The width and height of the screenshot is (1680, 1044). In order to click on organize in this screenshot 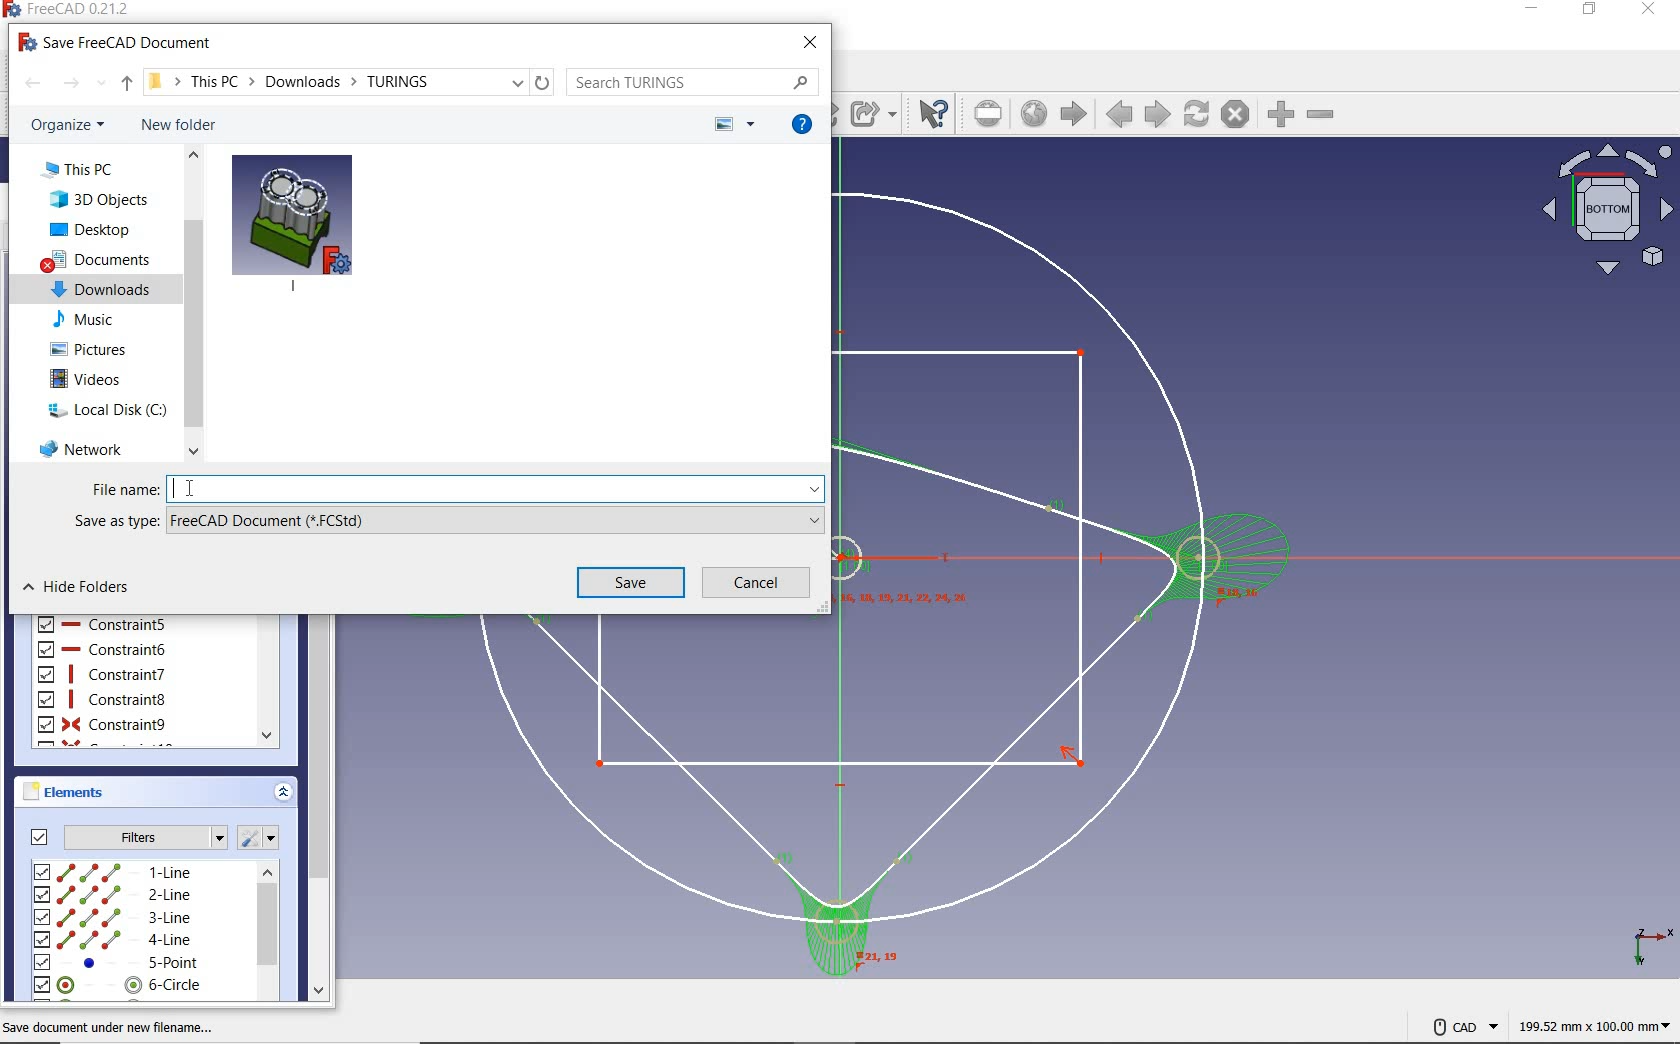, I will do `click(70, 125)`.